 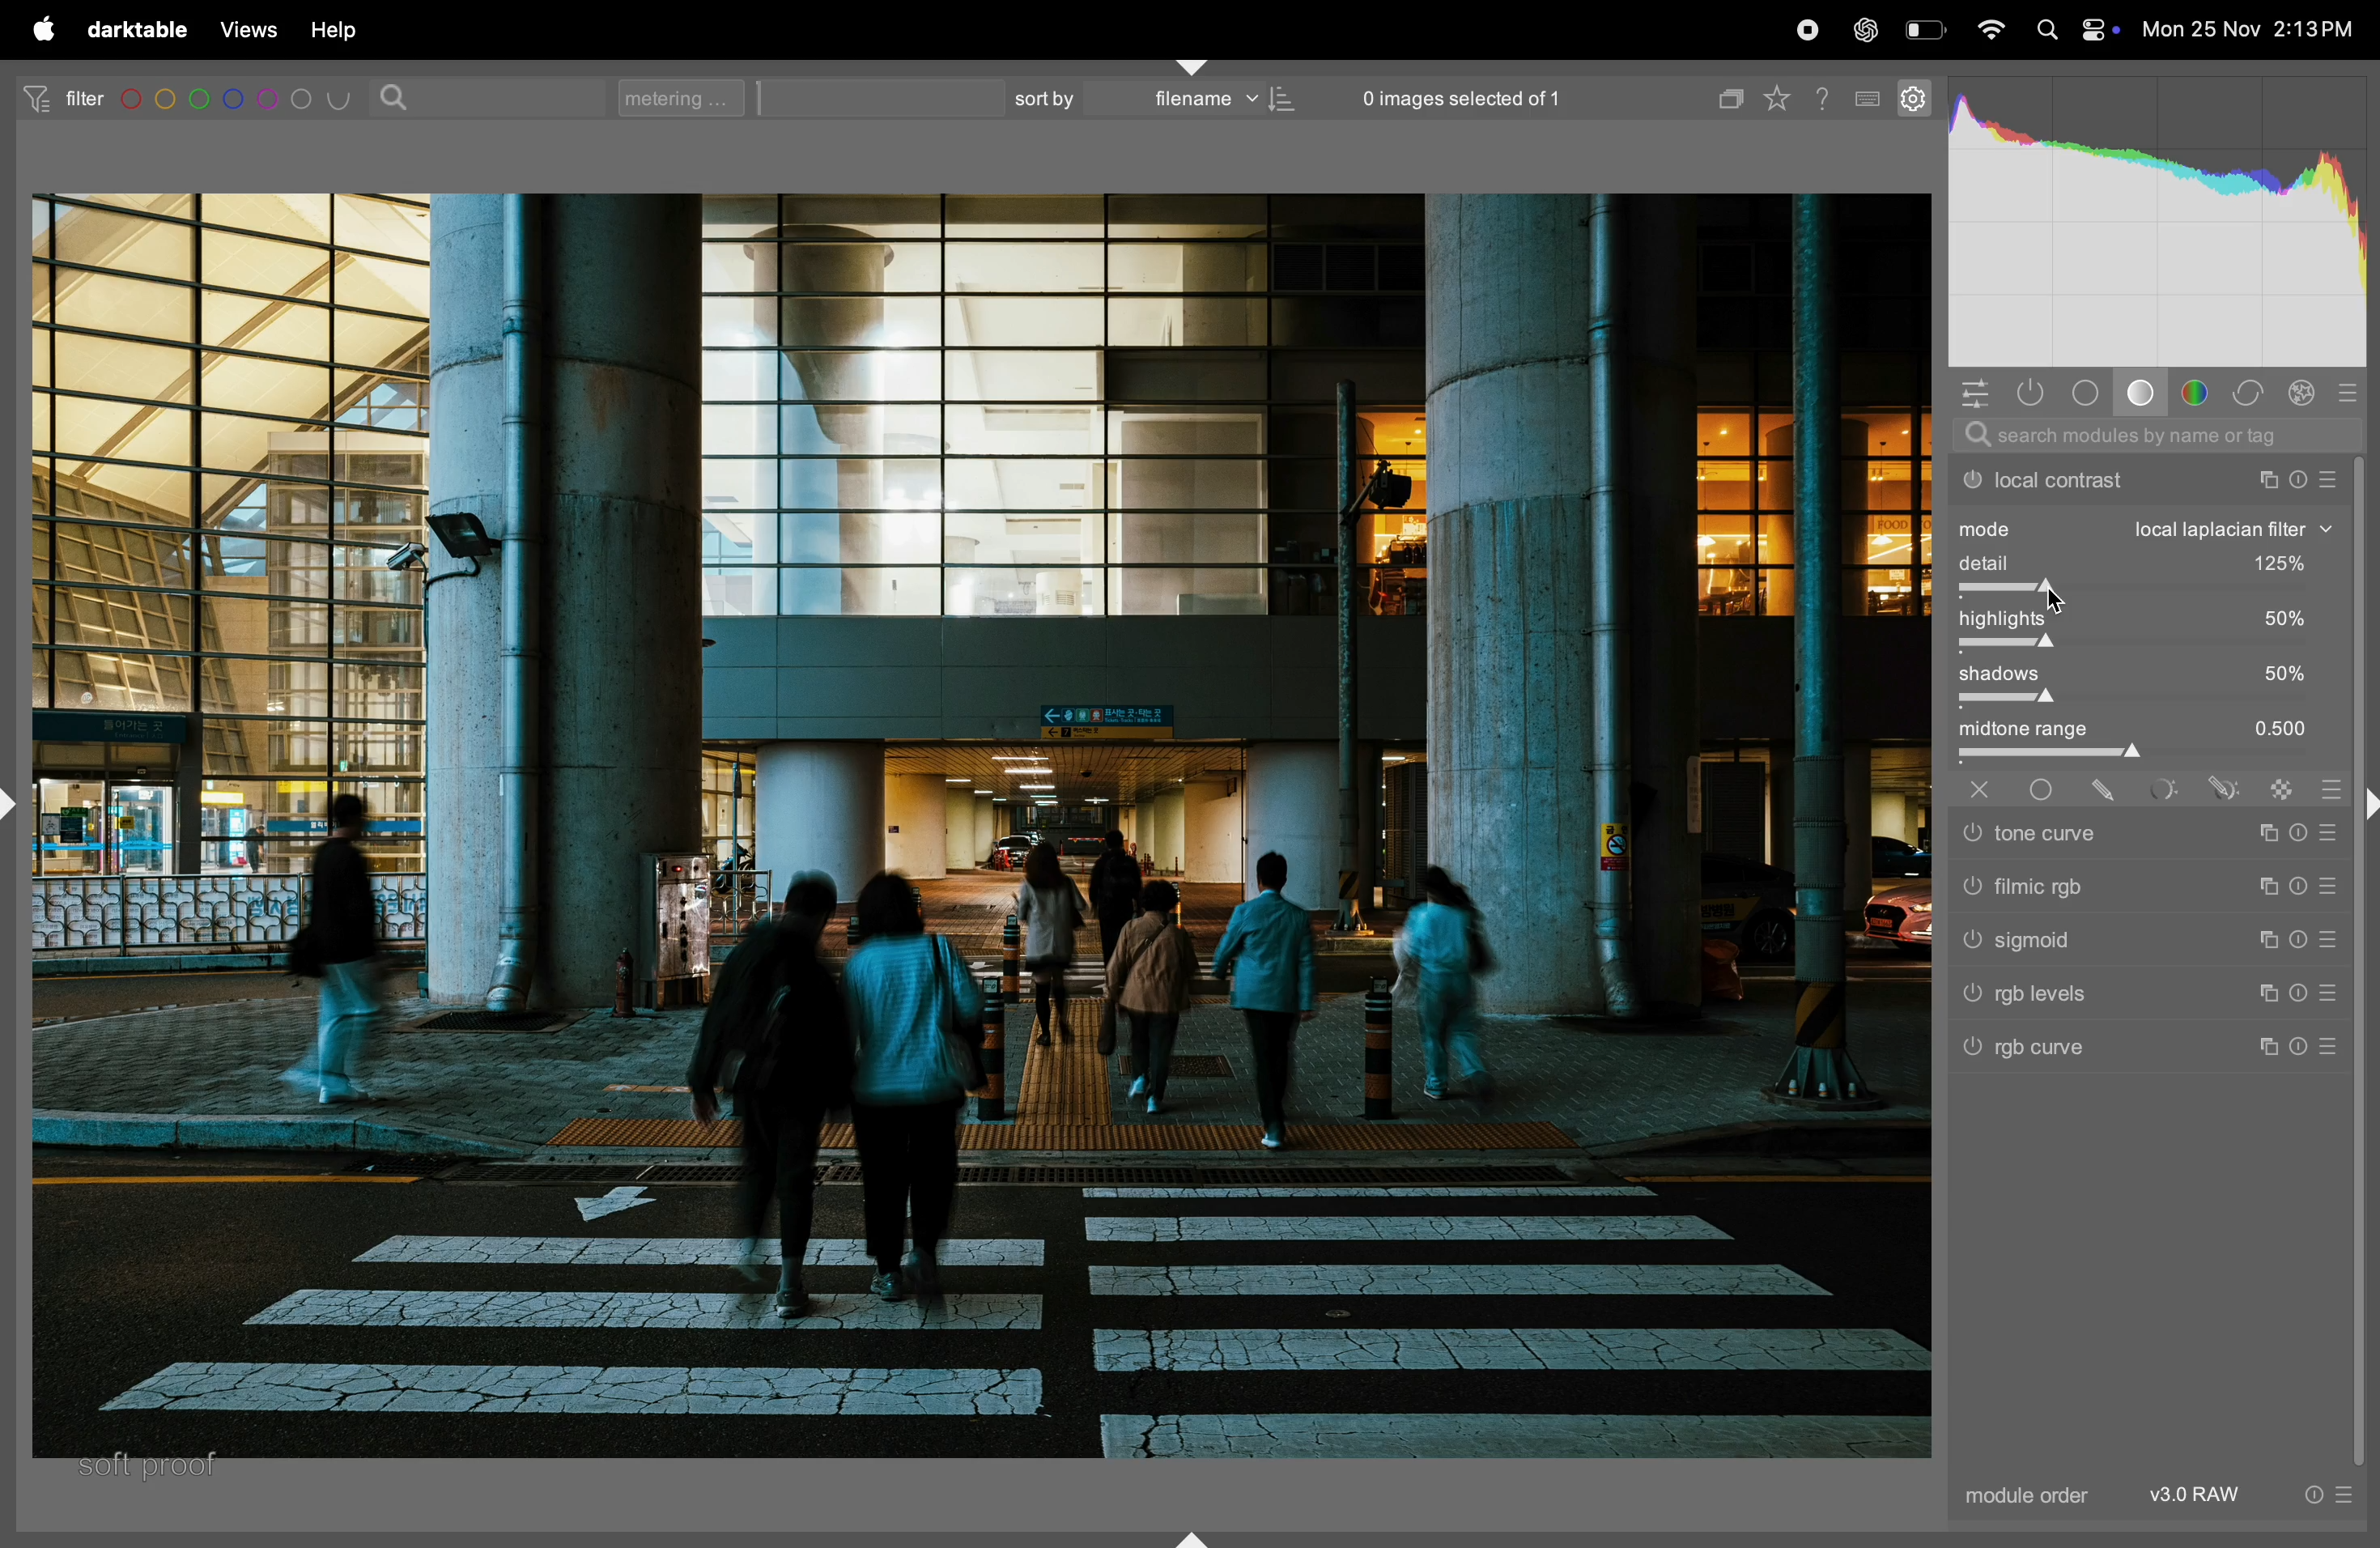 What do you see at coordinates (1925, 28) in the screenshot?
I see `battery` at bounding box center [1925, 28].